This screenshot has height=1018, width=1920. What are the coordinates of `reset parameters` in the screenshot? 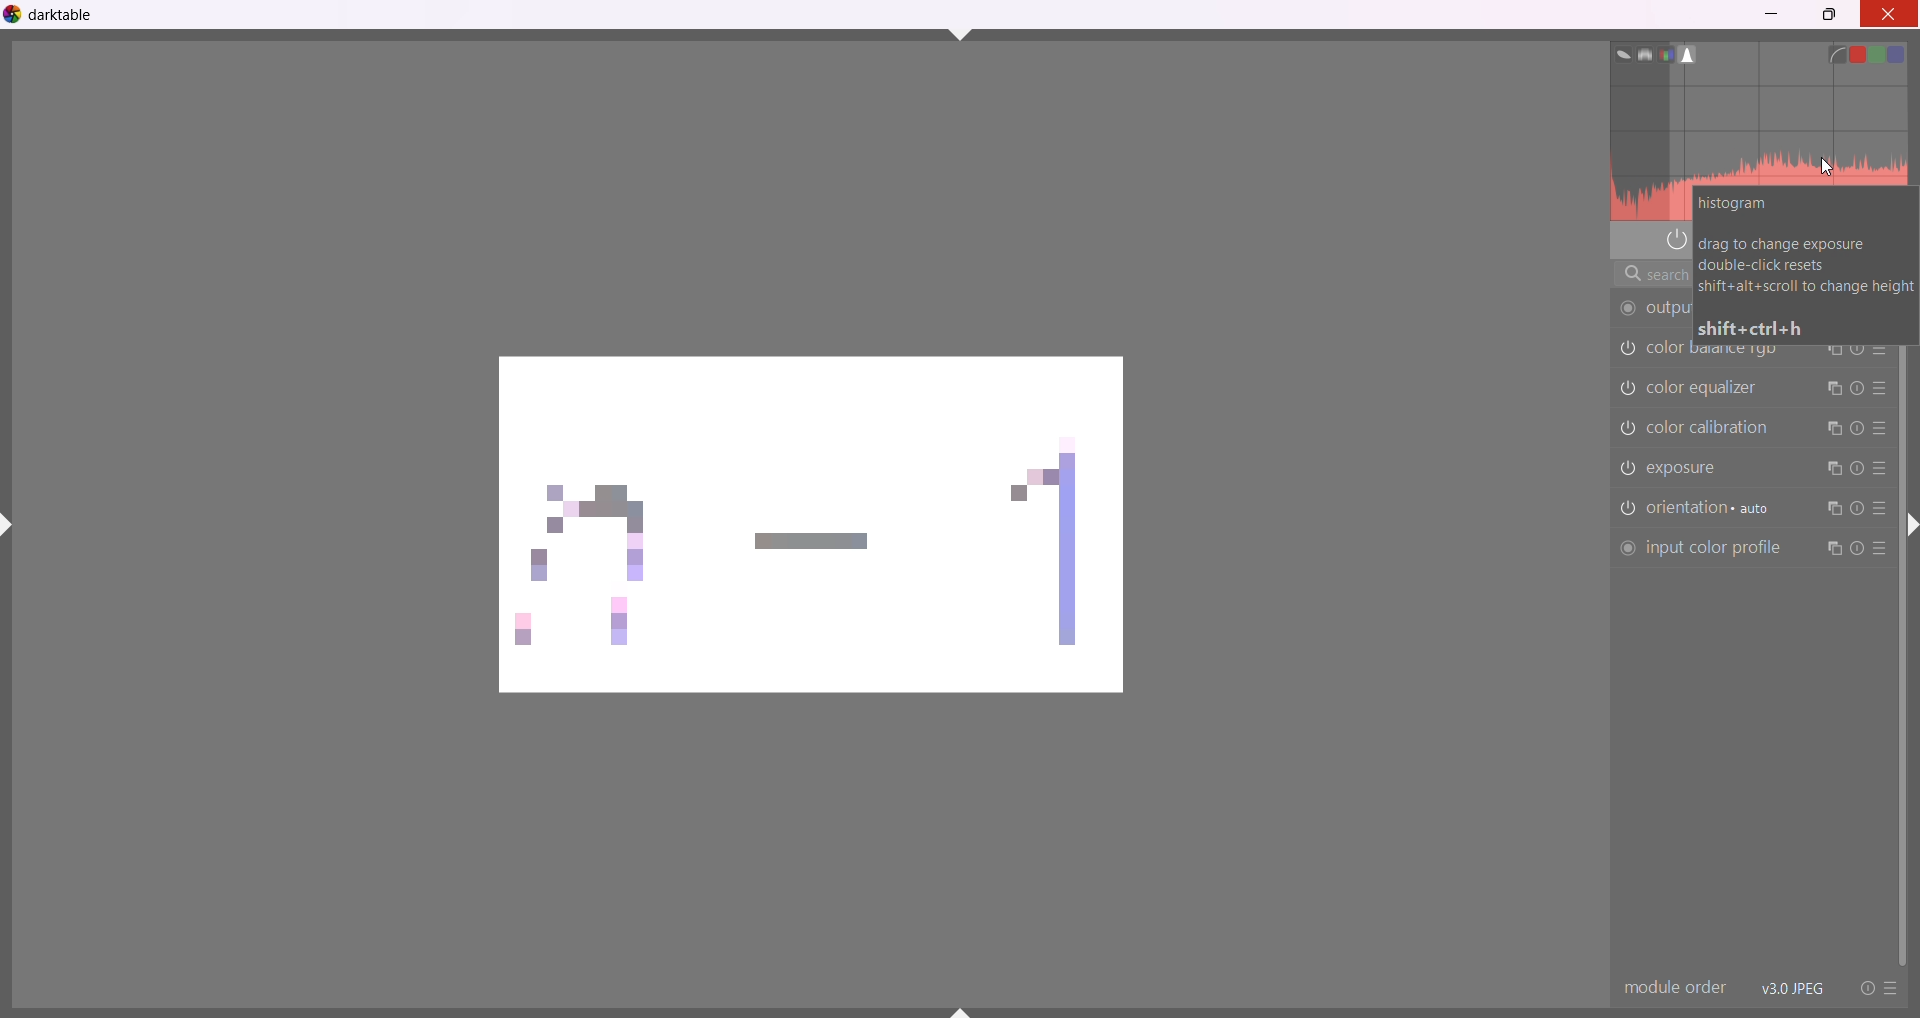 It's located at (1856, 510).